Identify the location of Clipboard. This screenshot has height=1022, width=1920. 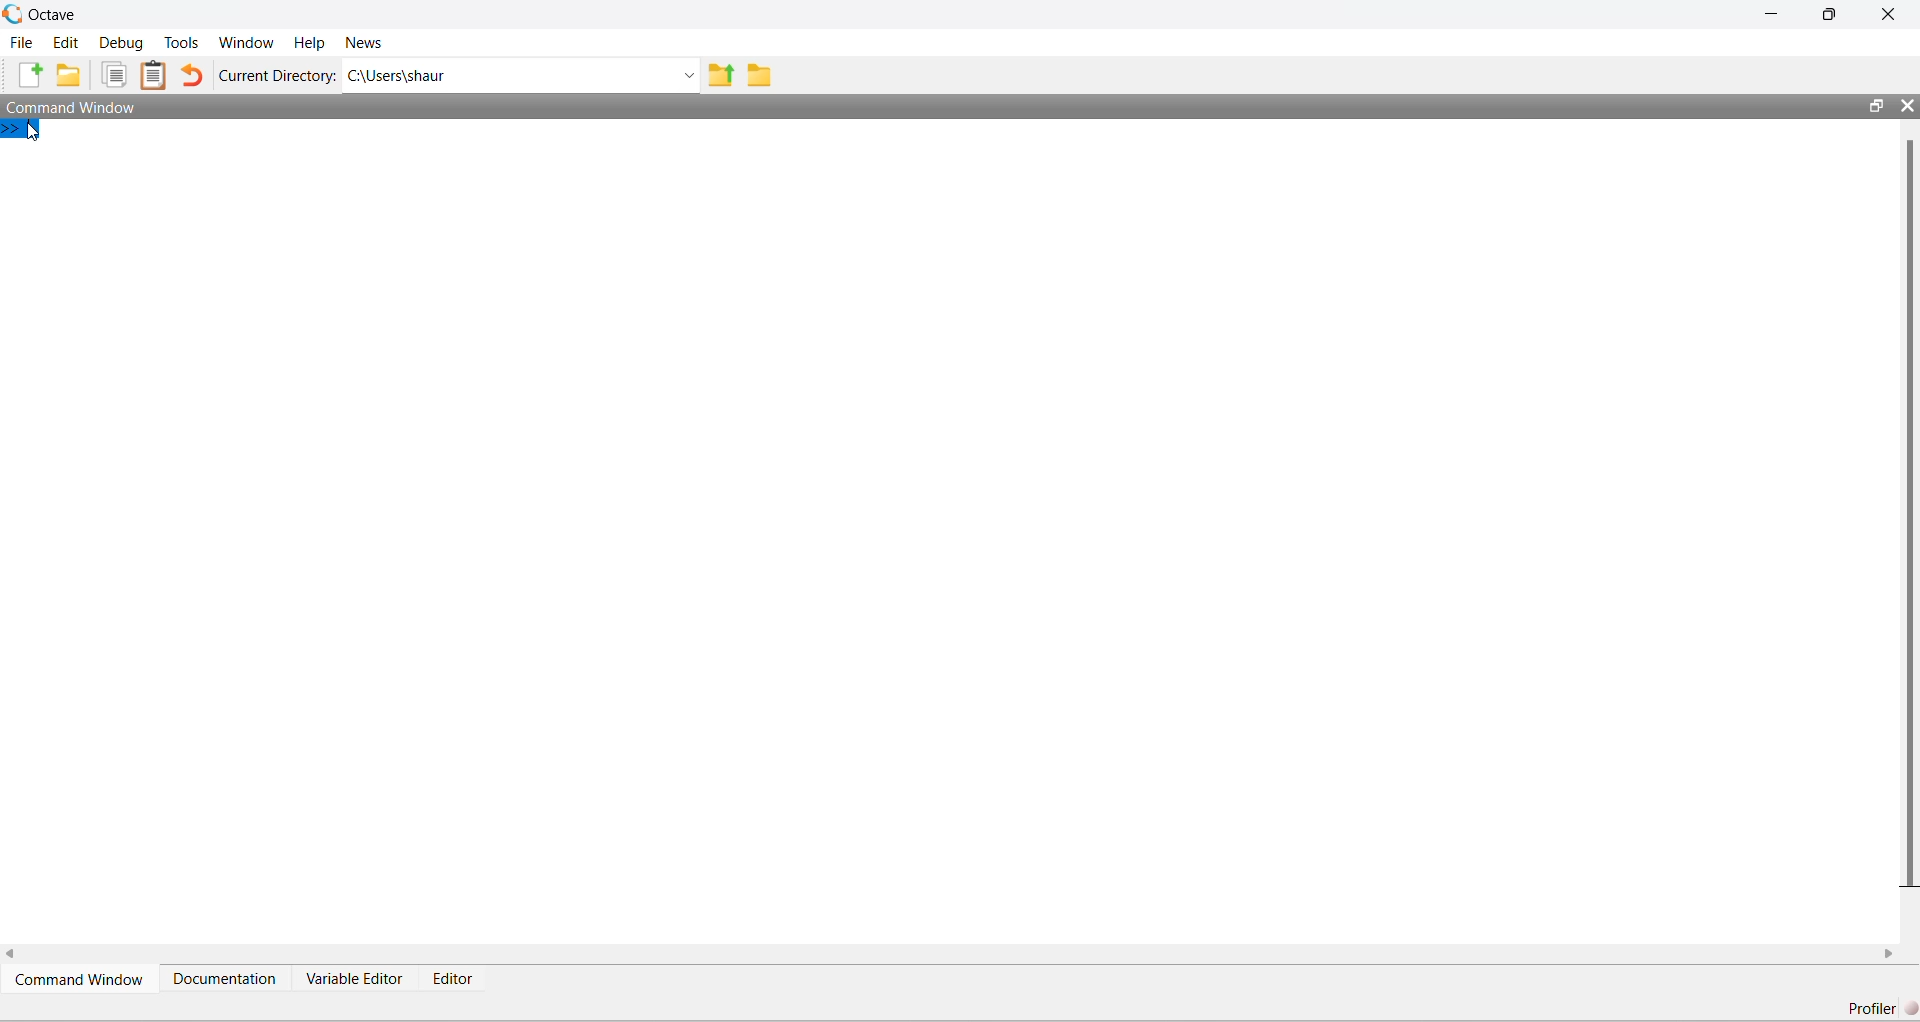
(152, 76).